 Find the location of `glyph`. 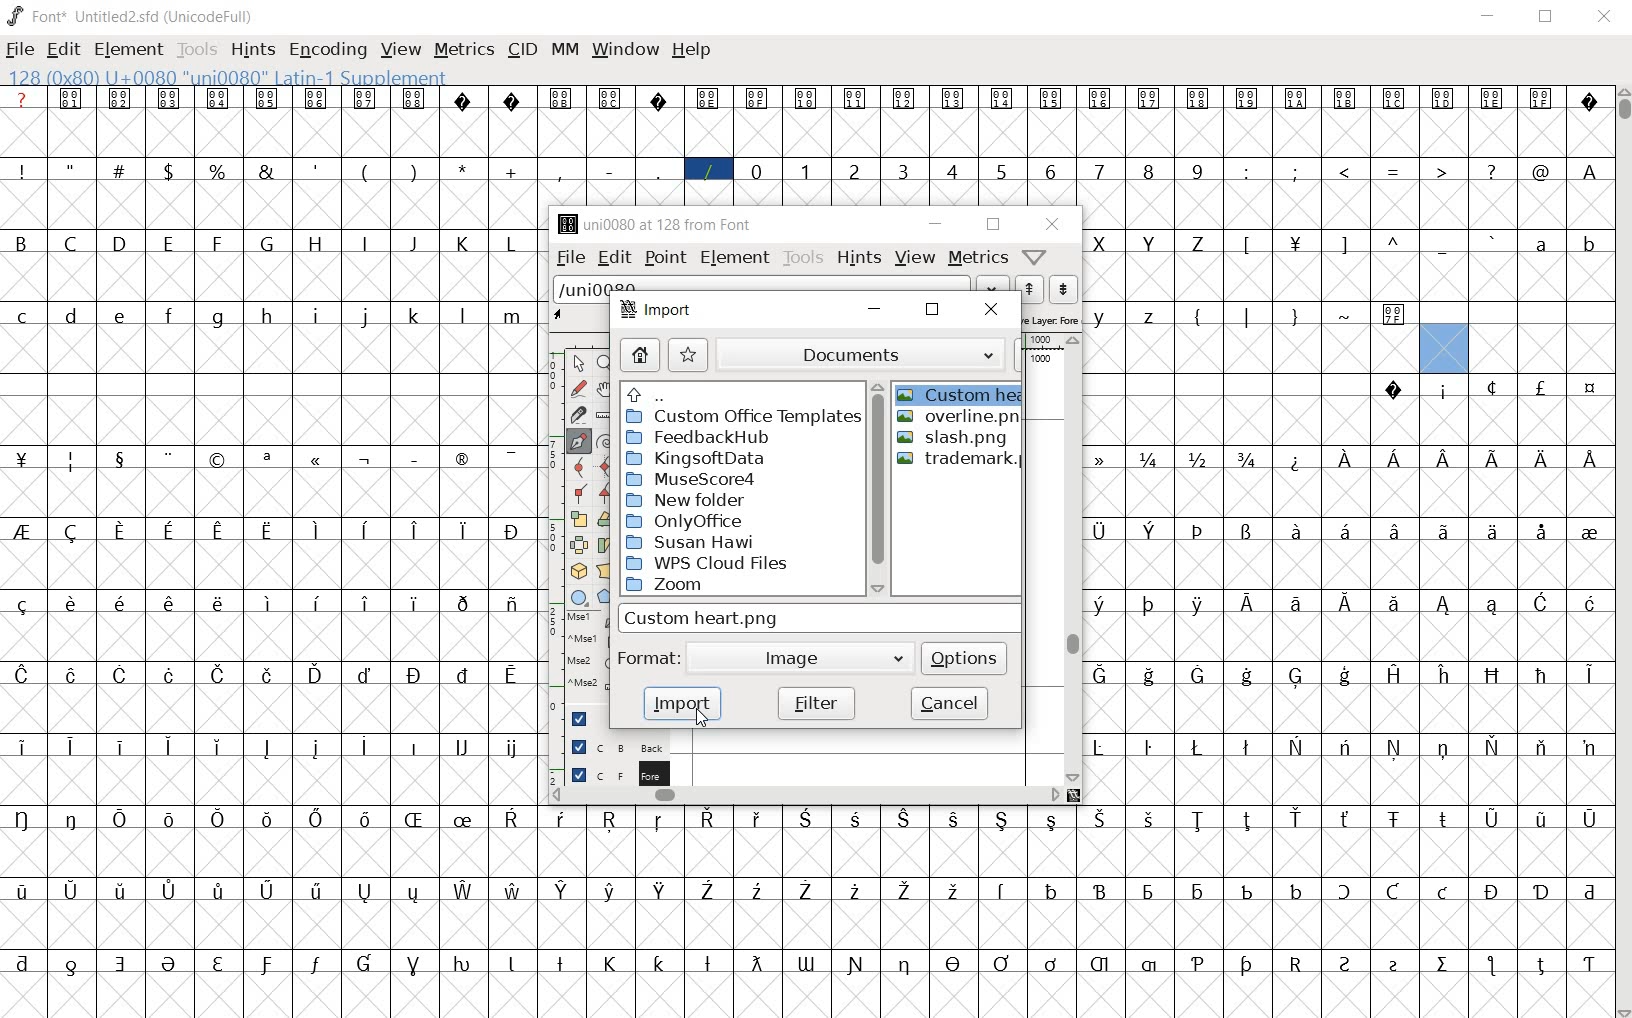

glyph is located at coordinates (22, 171).